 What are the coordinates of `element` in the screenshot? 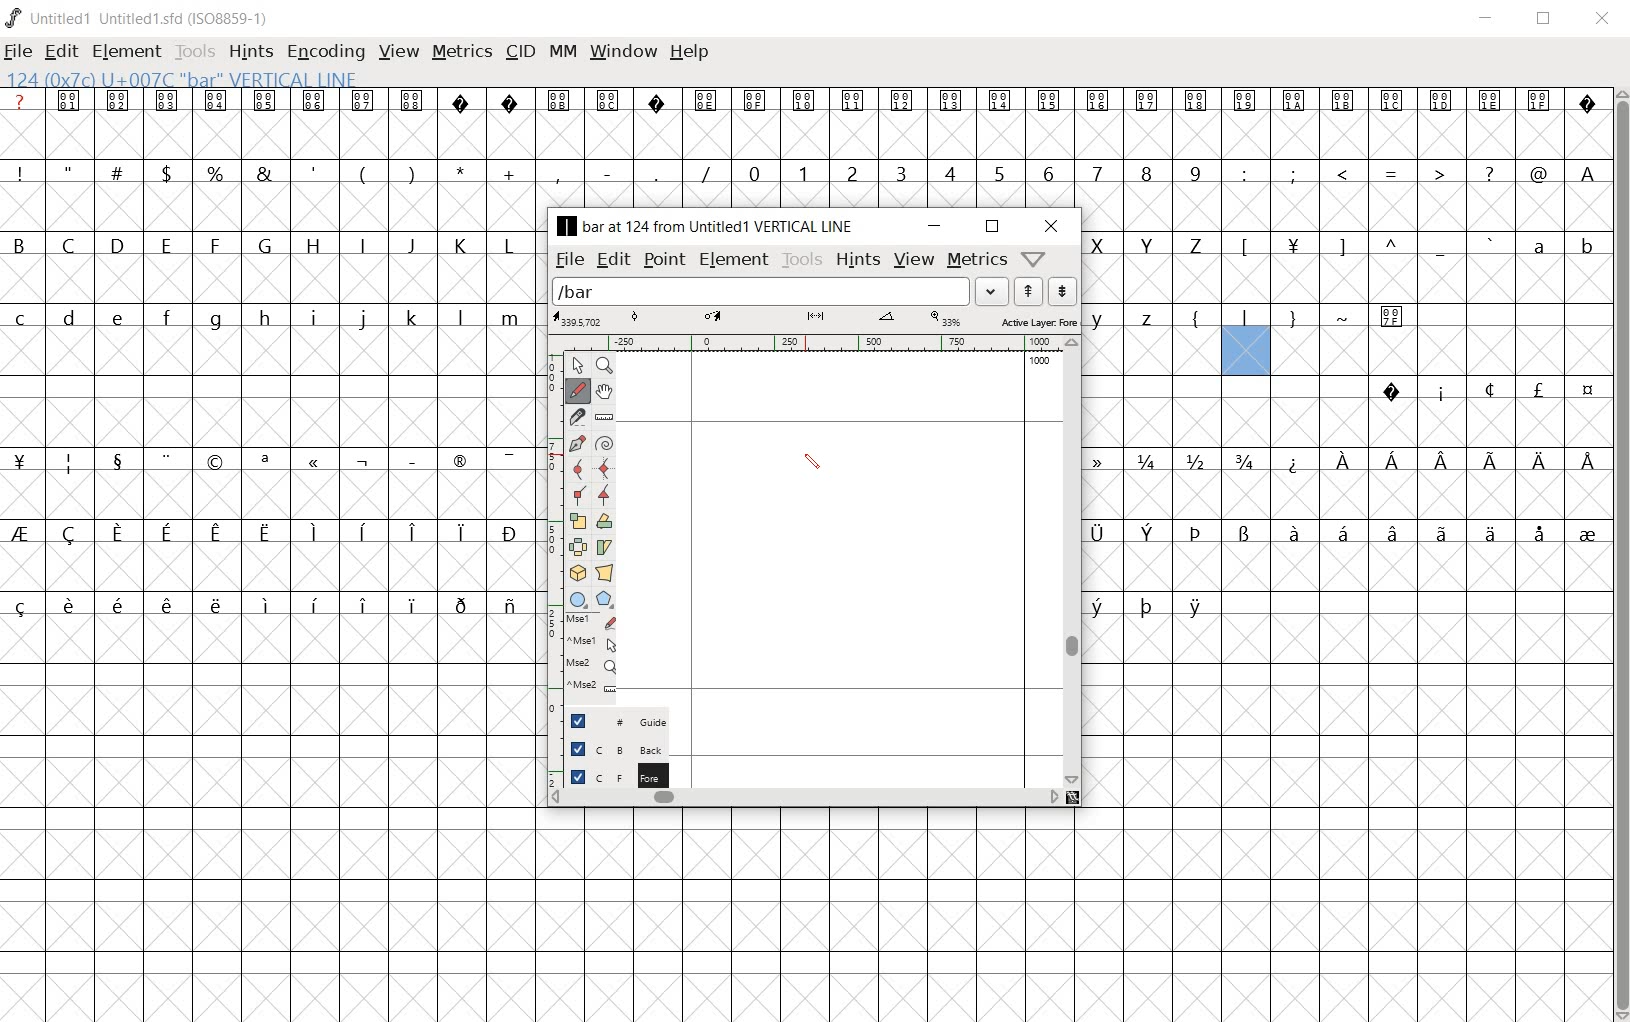 It's located at (126, 52).